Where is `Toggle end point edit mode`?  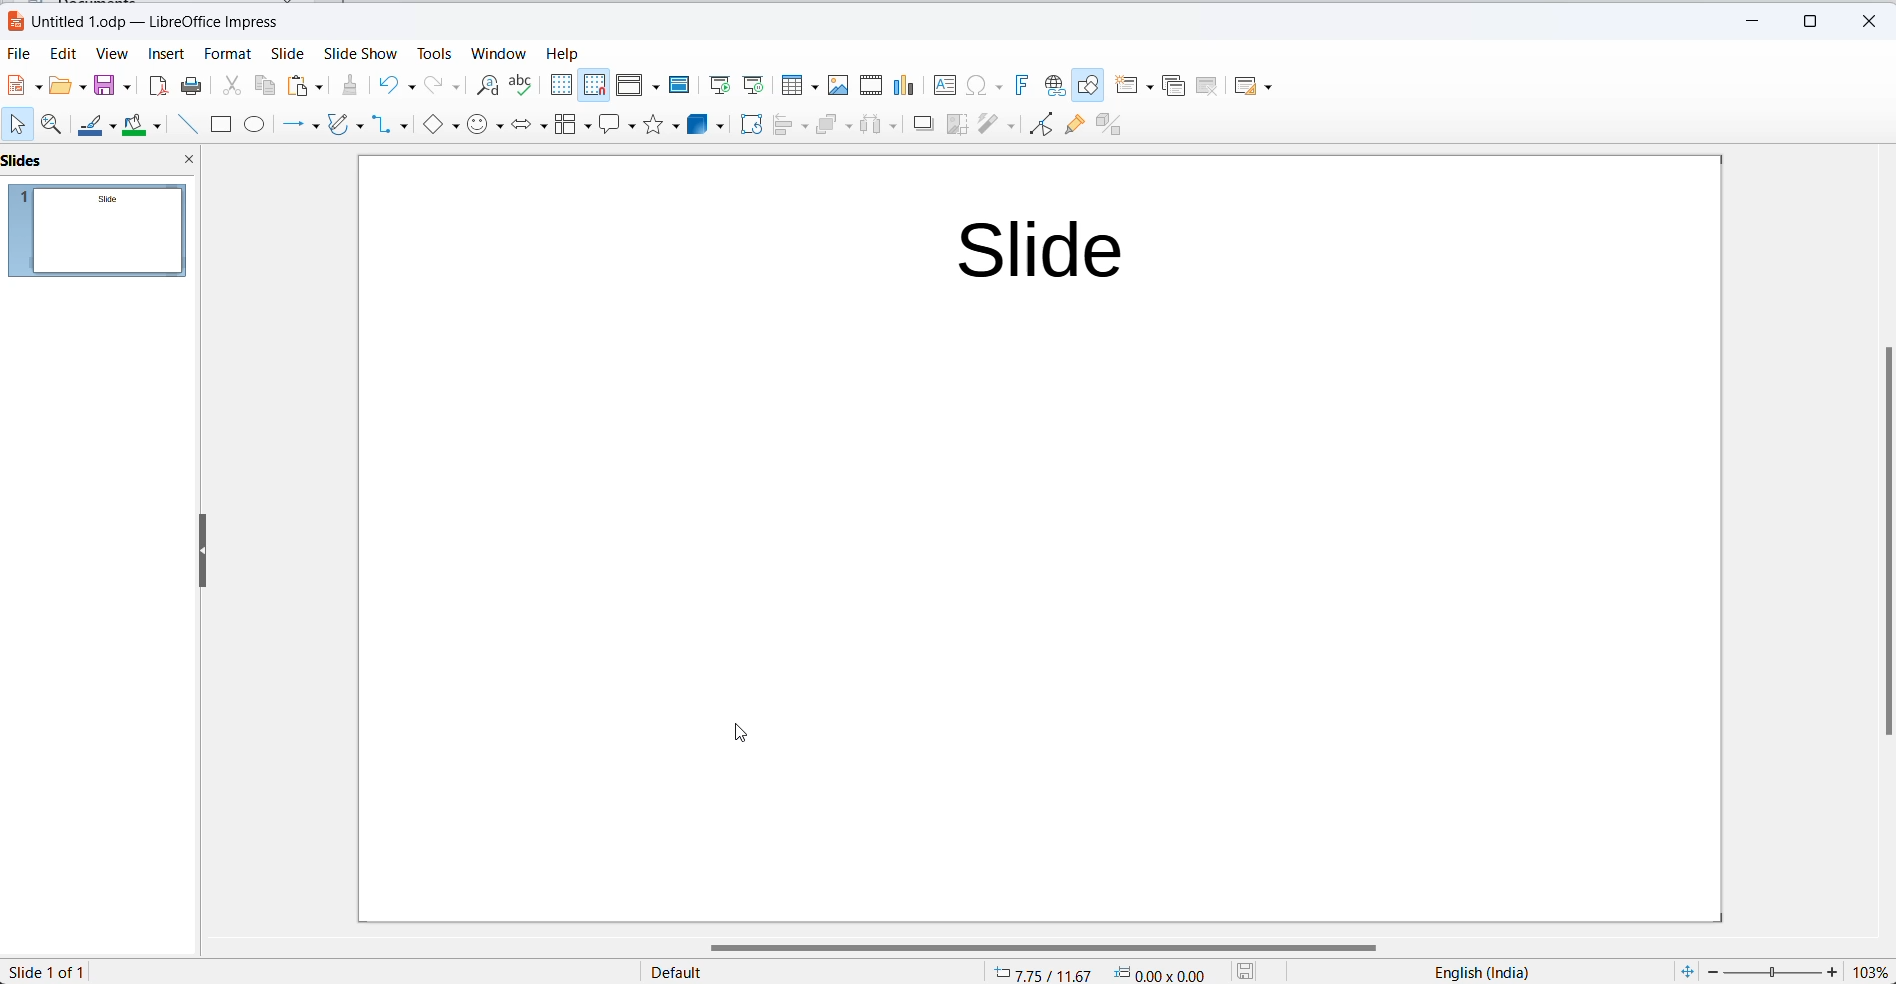
Toggle end point edit mode is located at coordinates (1038, 127).